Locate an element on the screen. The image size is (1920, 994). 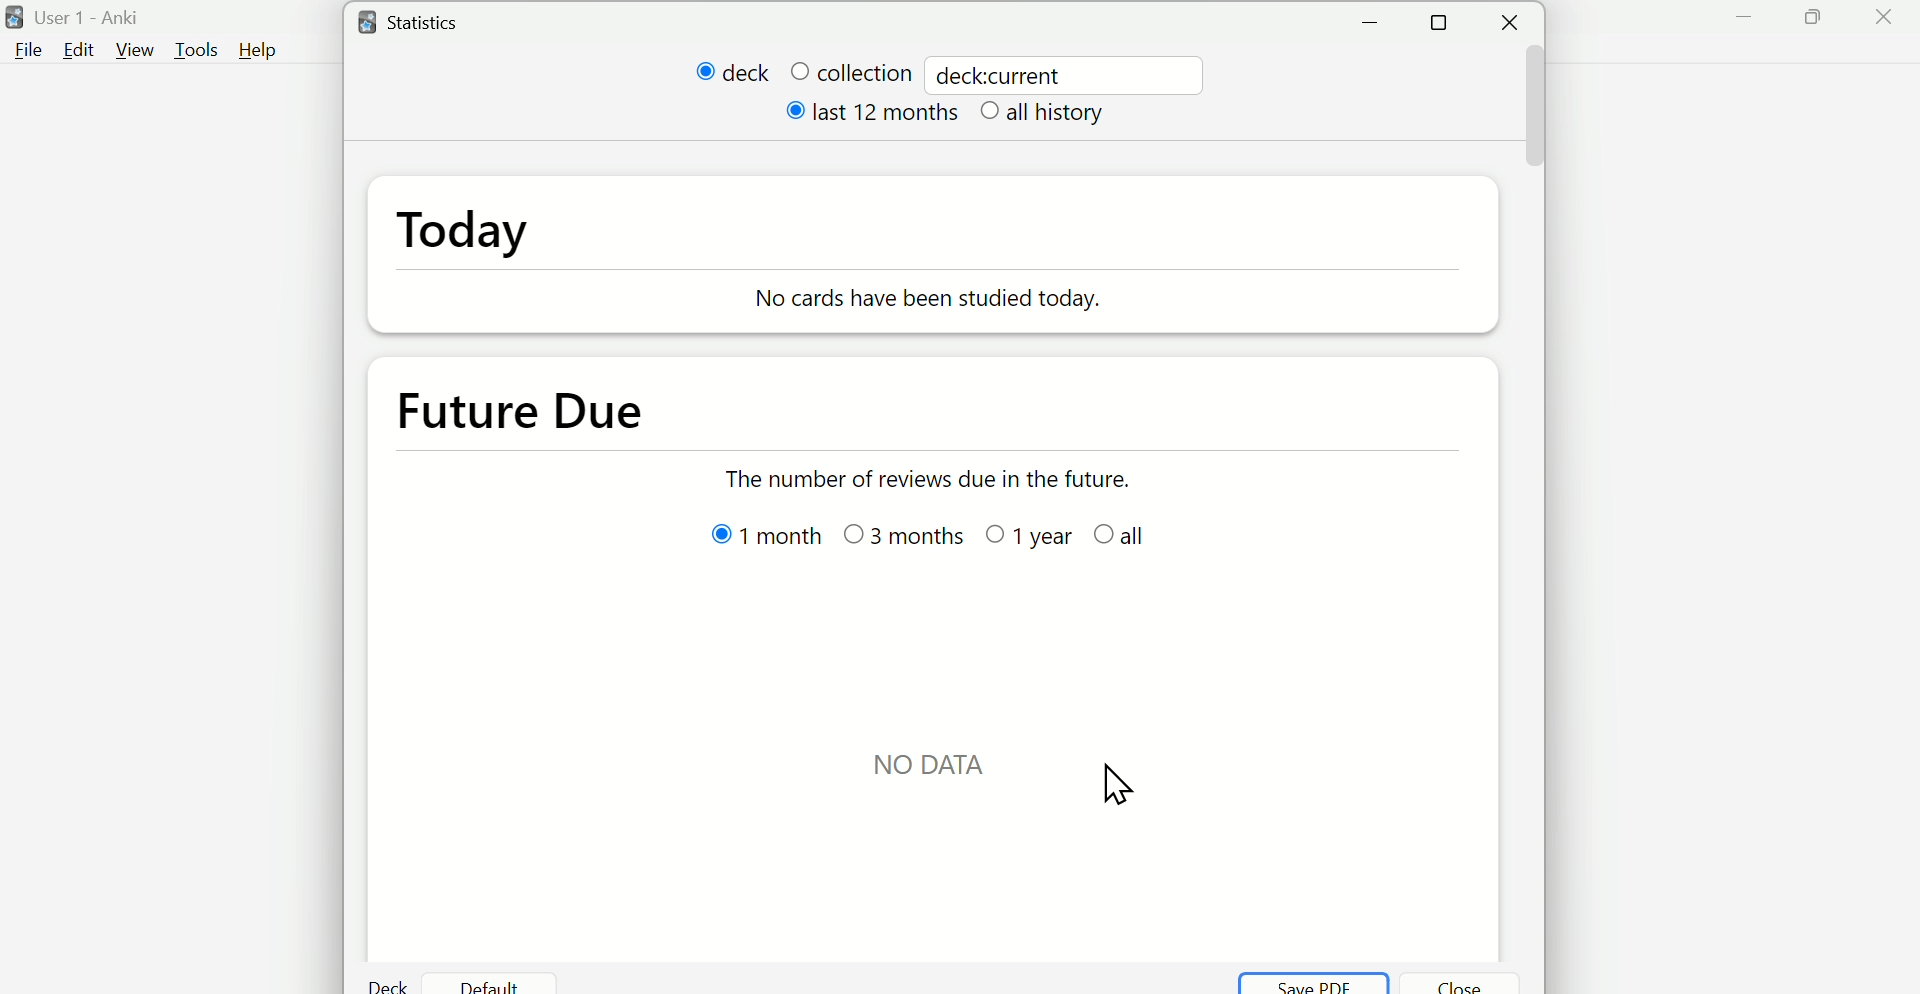
deck:current is located at coordinates (1005, 78).